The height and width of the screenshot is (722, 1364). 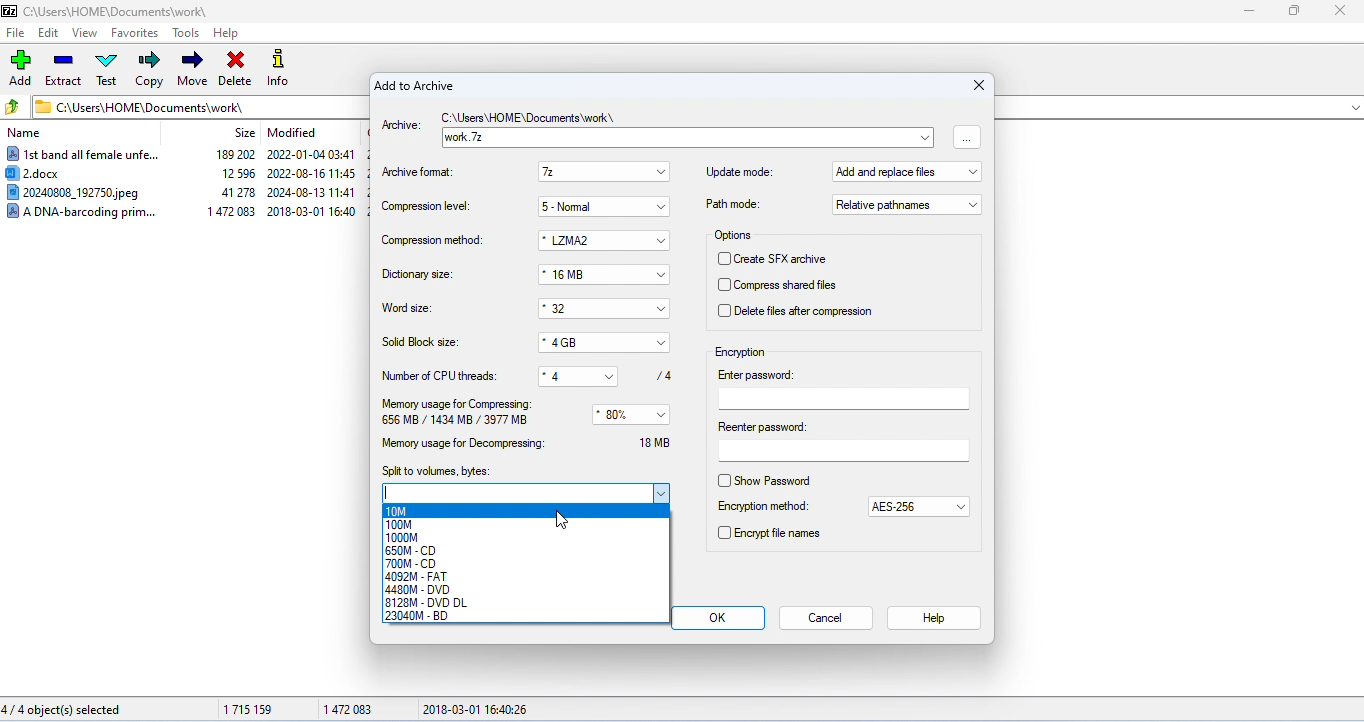 I want to click on 7z, so click(x=591, y=172).